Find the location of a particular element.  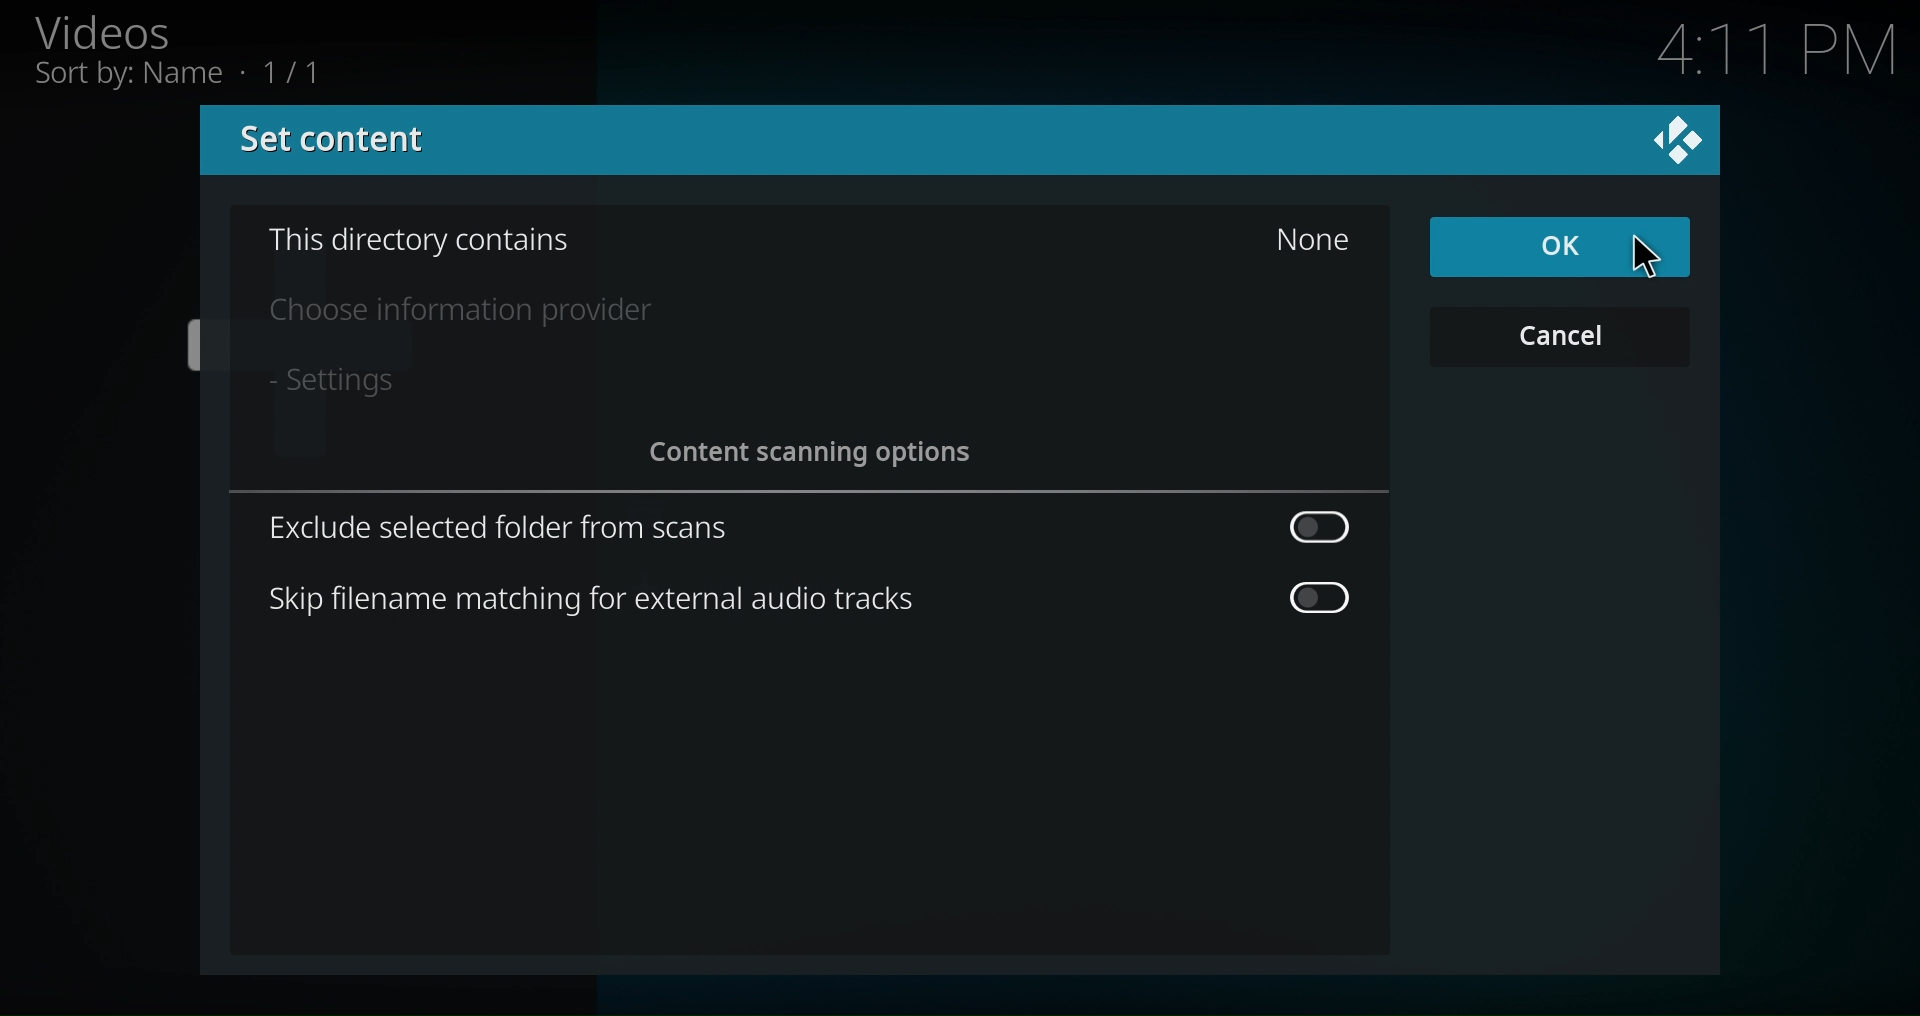

None is located at coordinates (1316, 240).